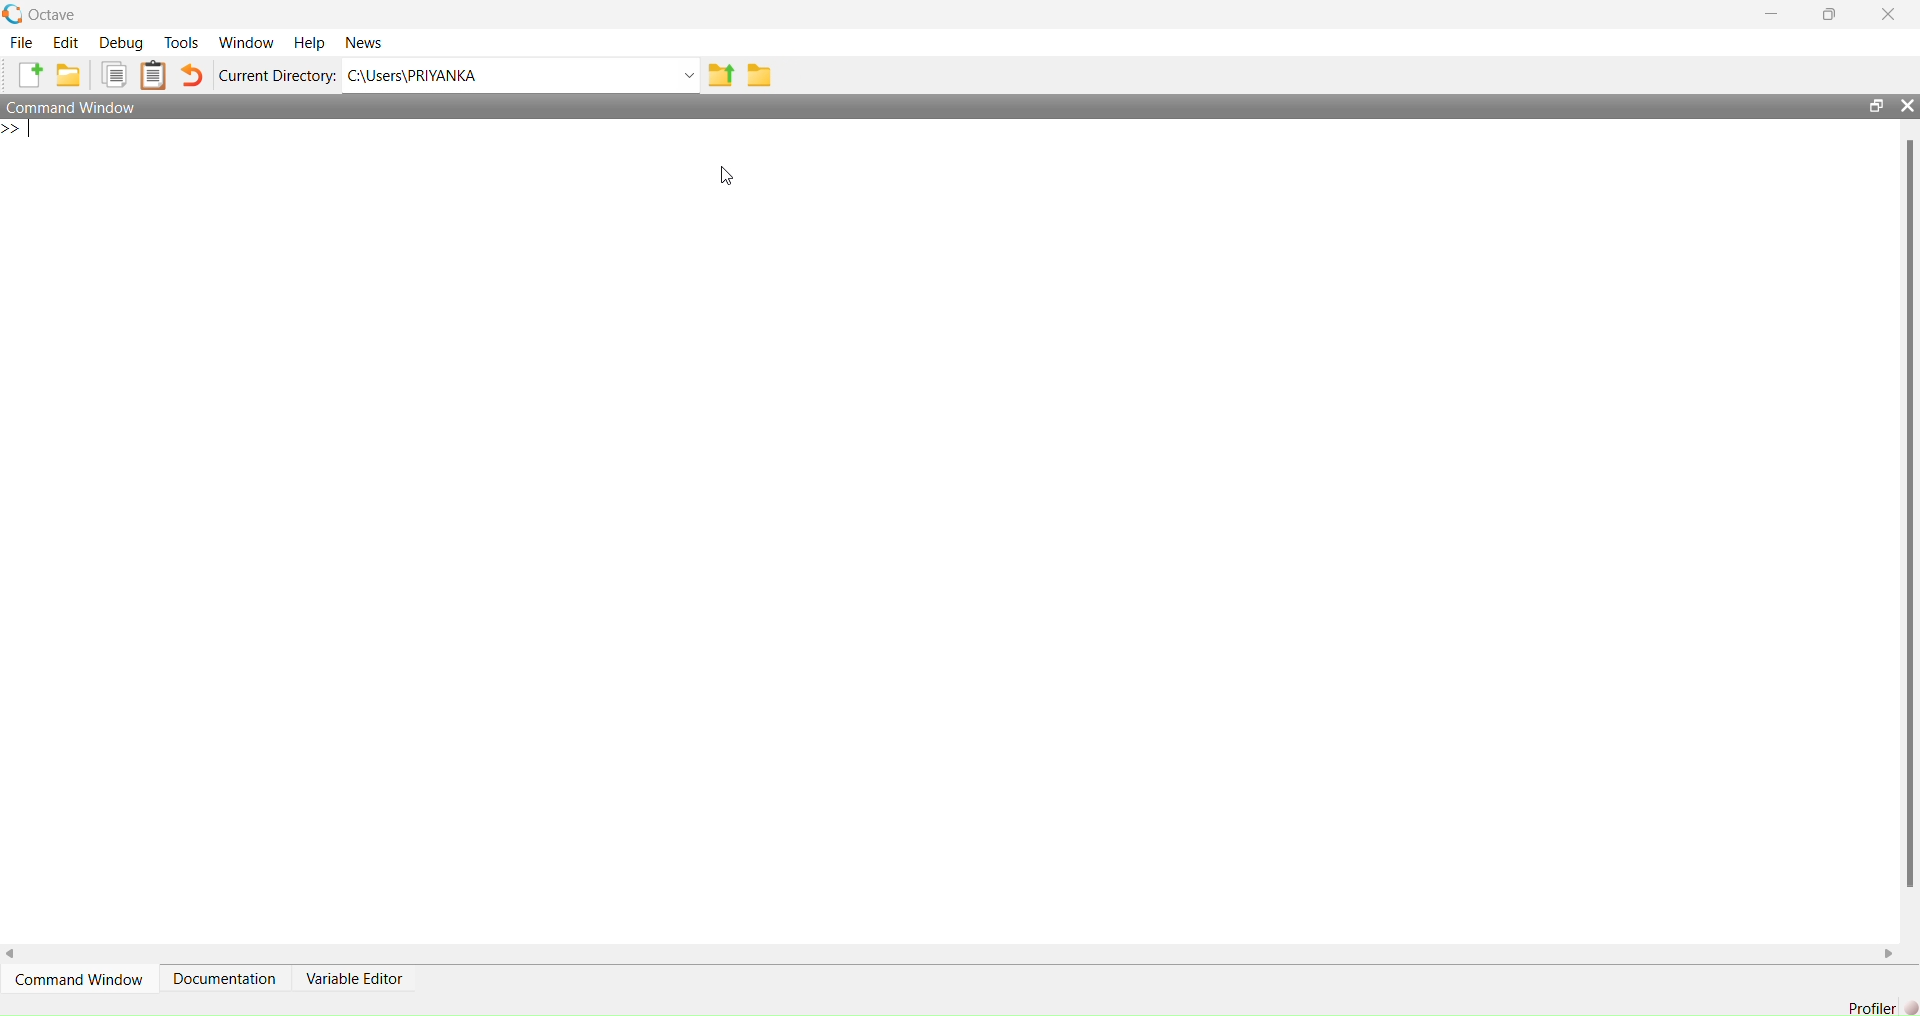 The height and width of the screenshot is (1016, 1920). I want to click on File, so click(23, 42).